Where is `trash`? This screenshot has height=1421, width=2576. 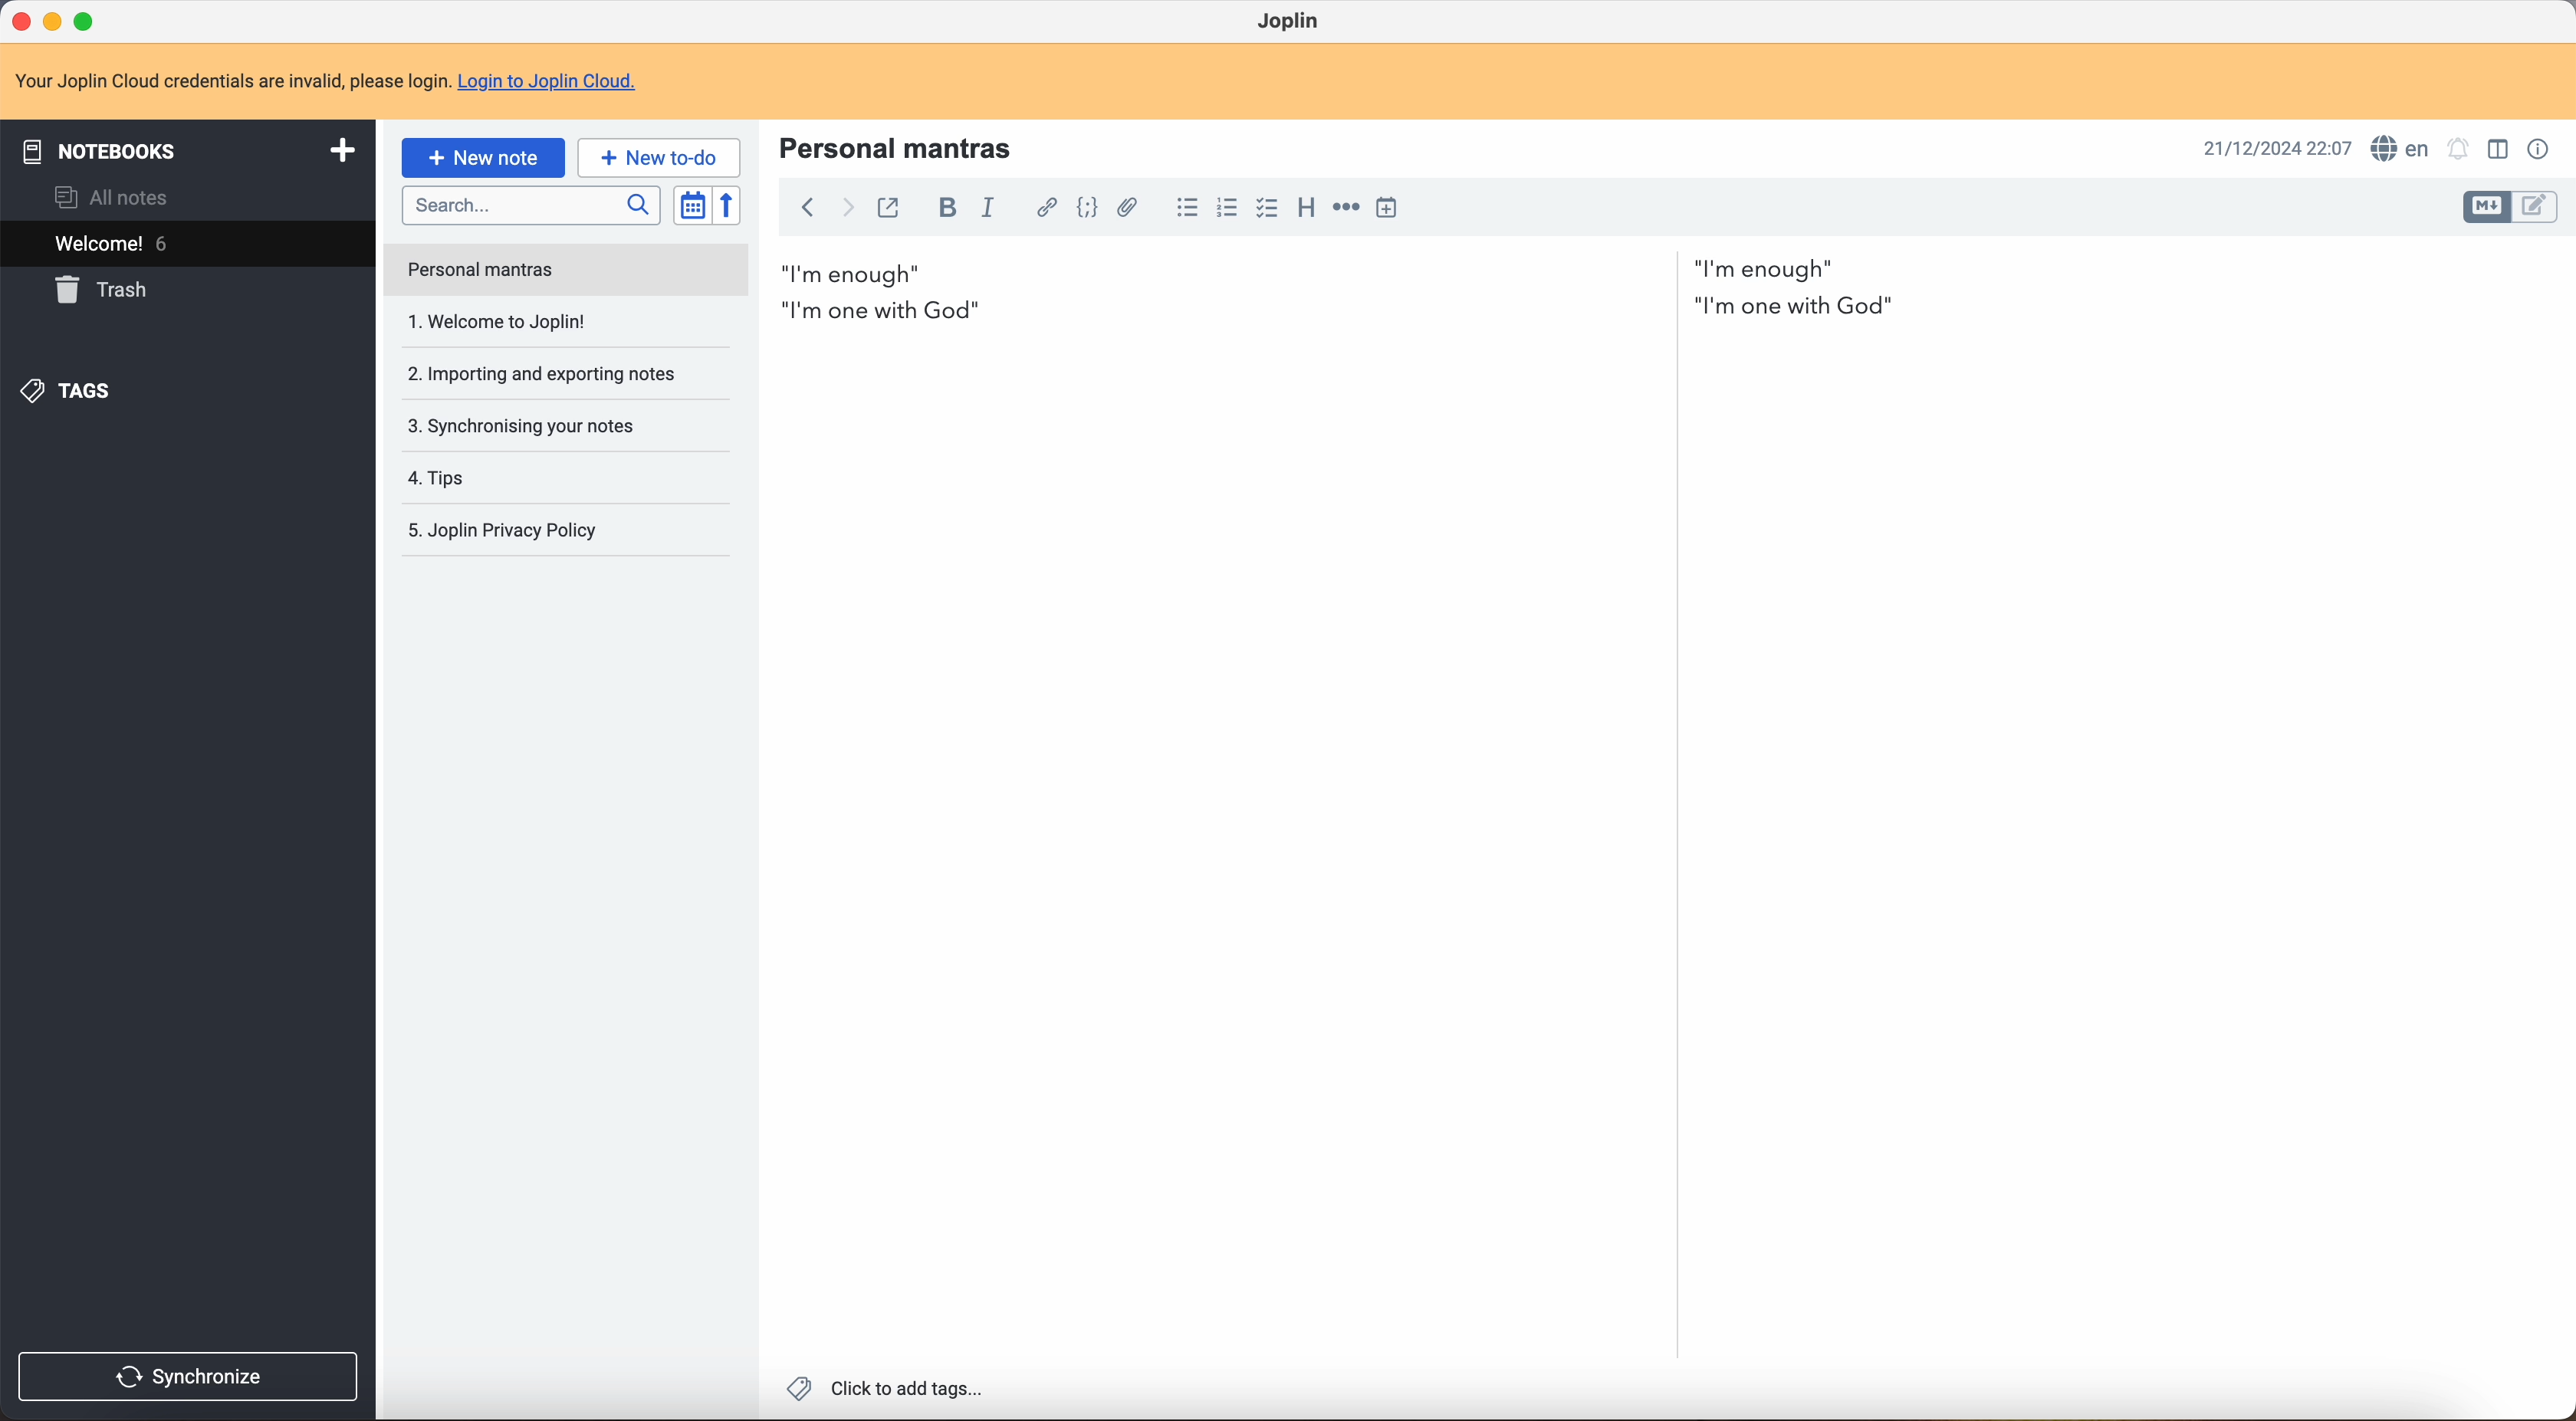 trash is located at coordinates (106, 290).